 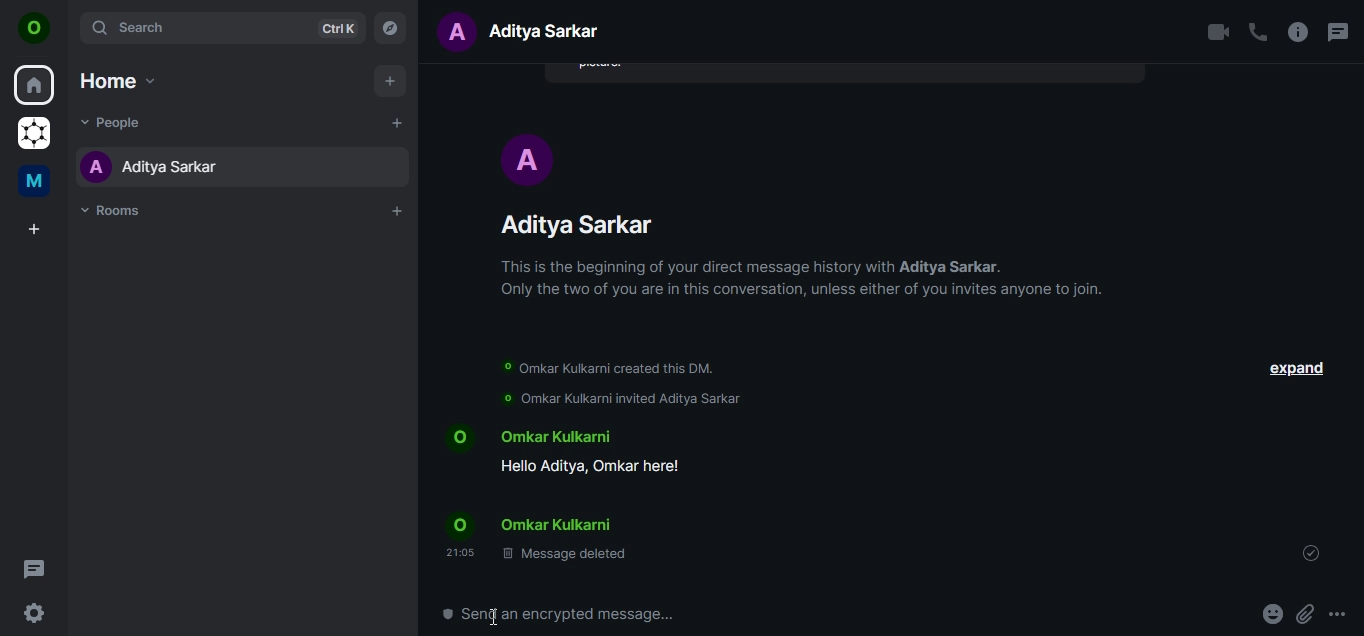 I want to click on , so click(x=1340, y=613).